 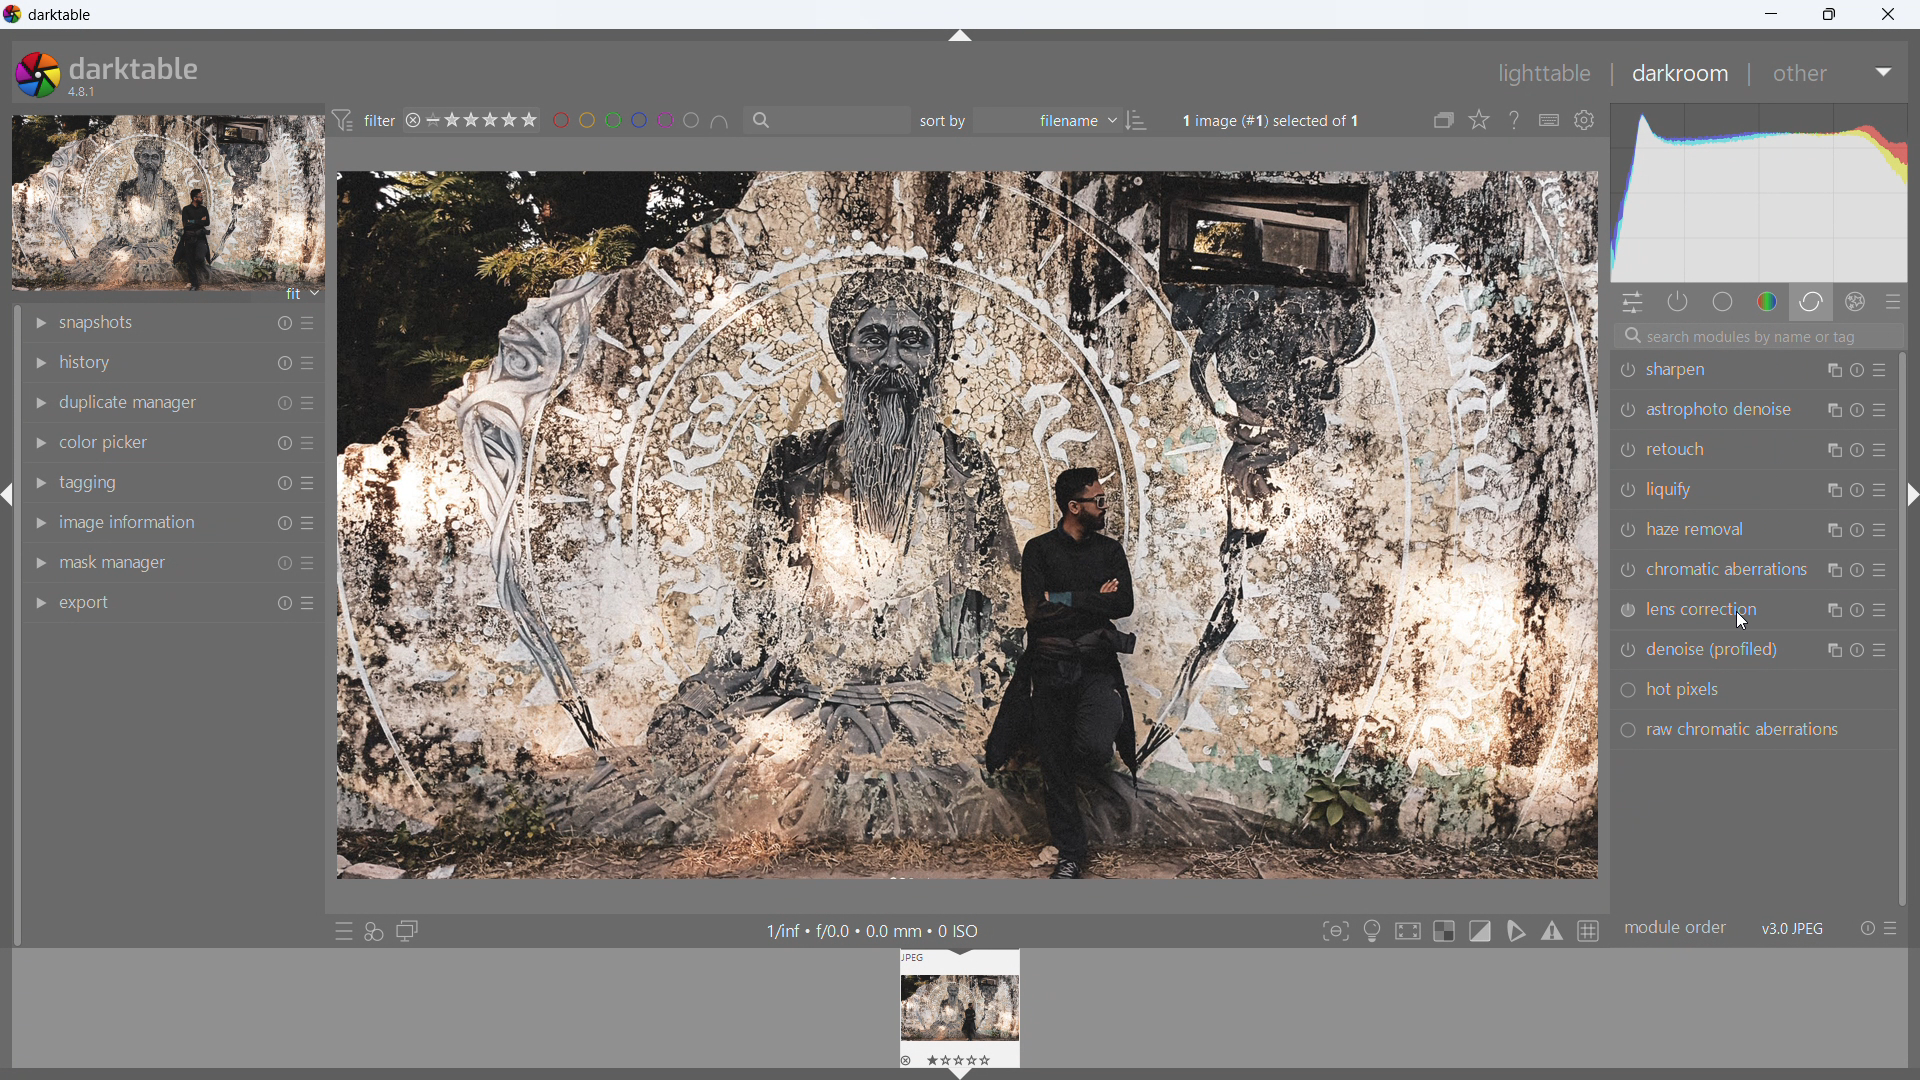 What do you see at coordinates (1138, 120) in the screenshot?
I see `ascending/descending` at bounding box center [1138, 120].